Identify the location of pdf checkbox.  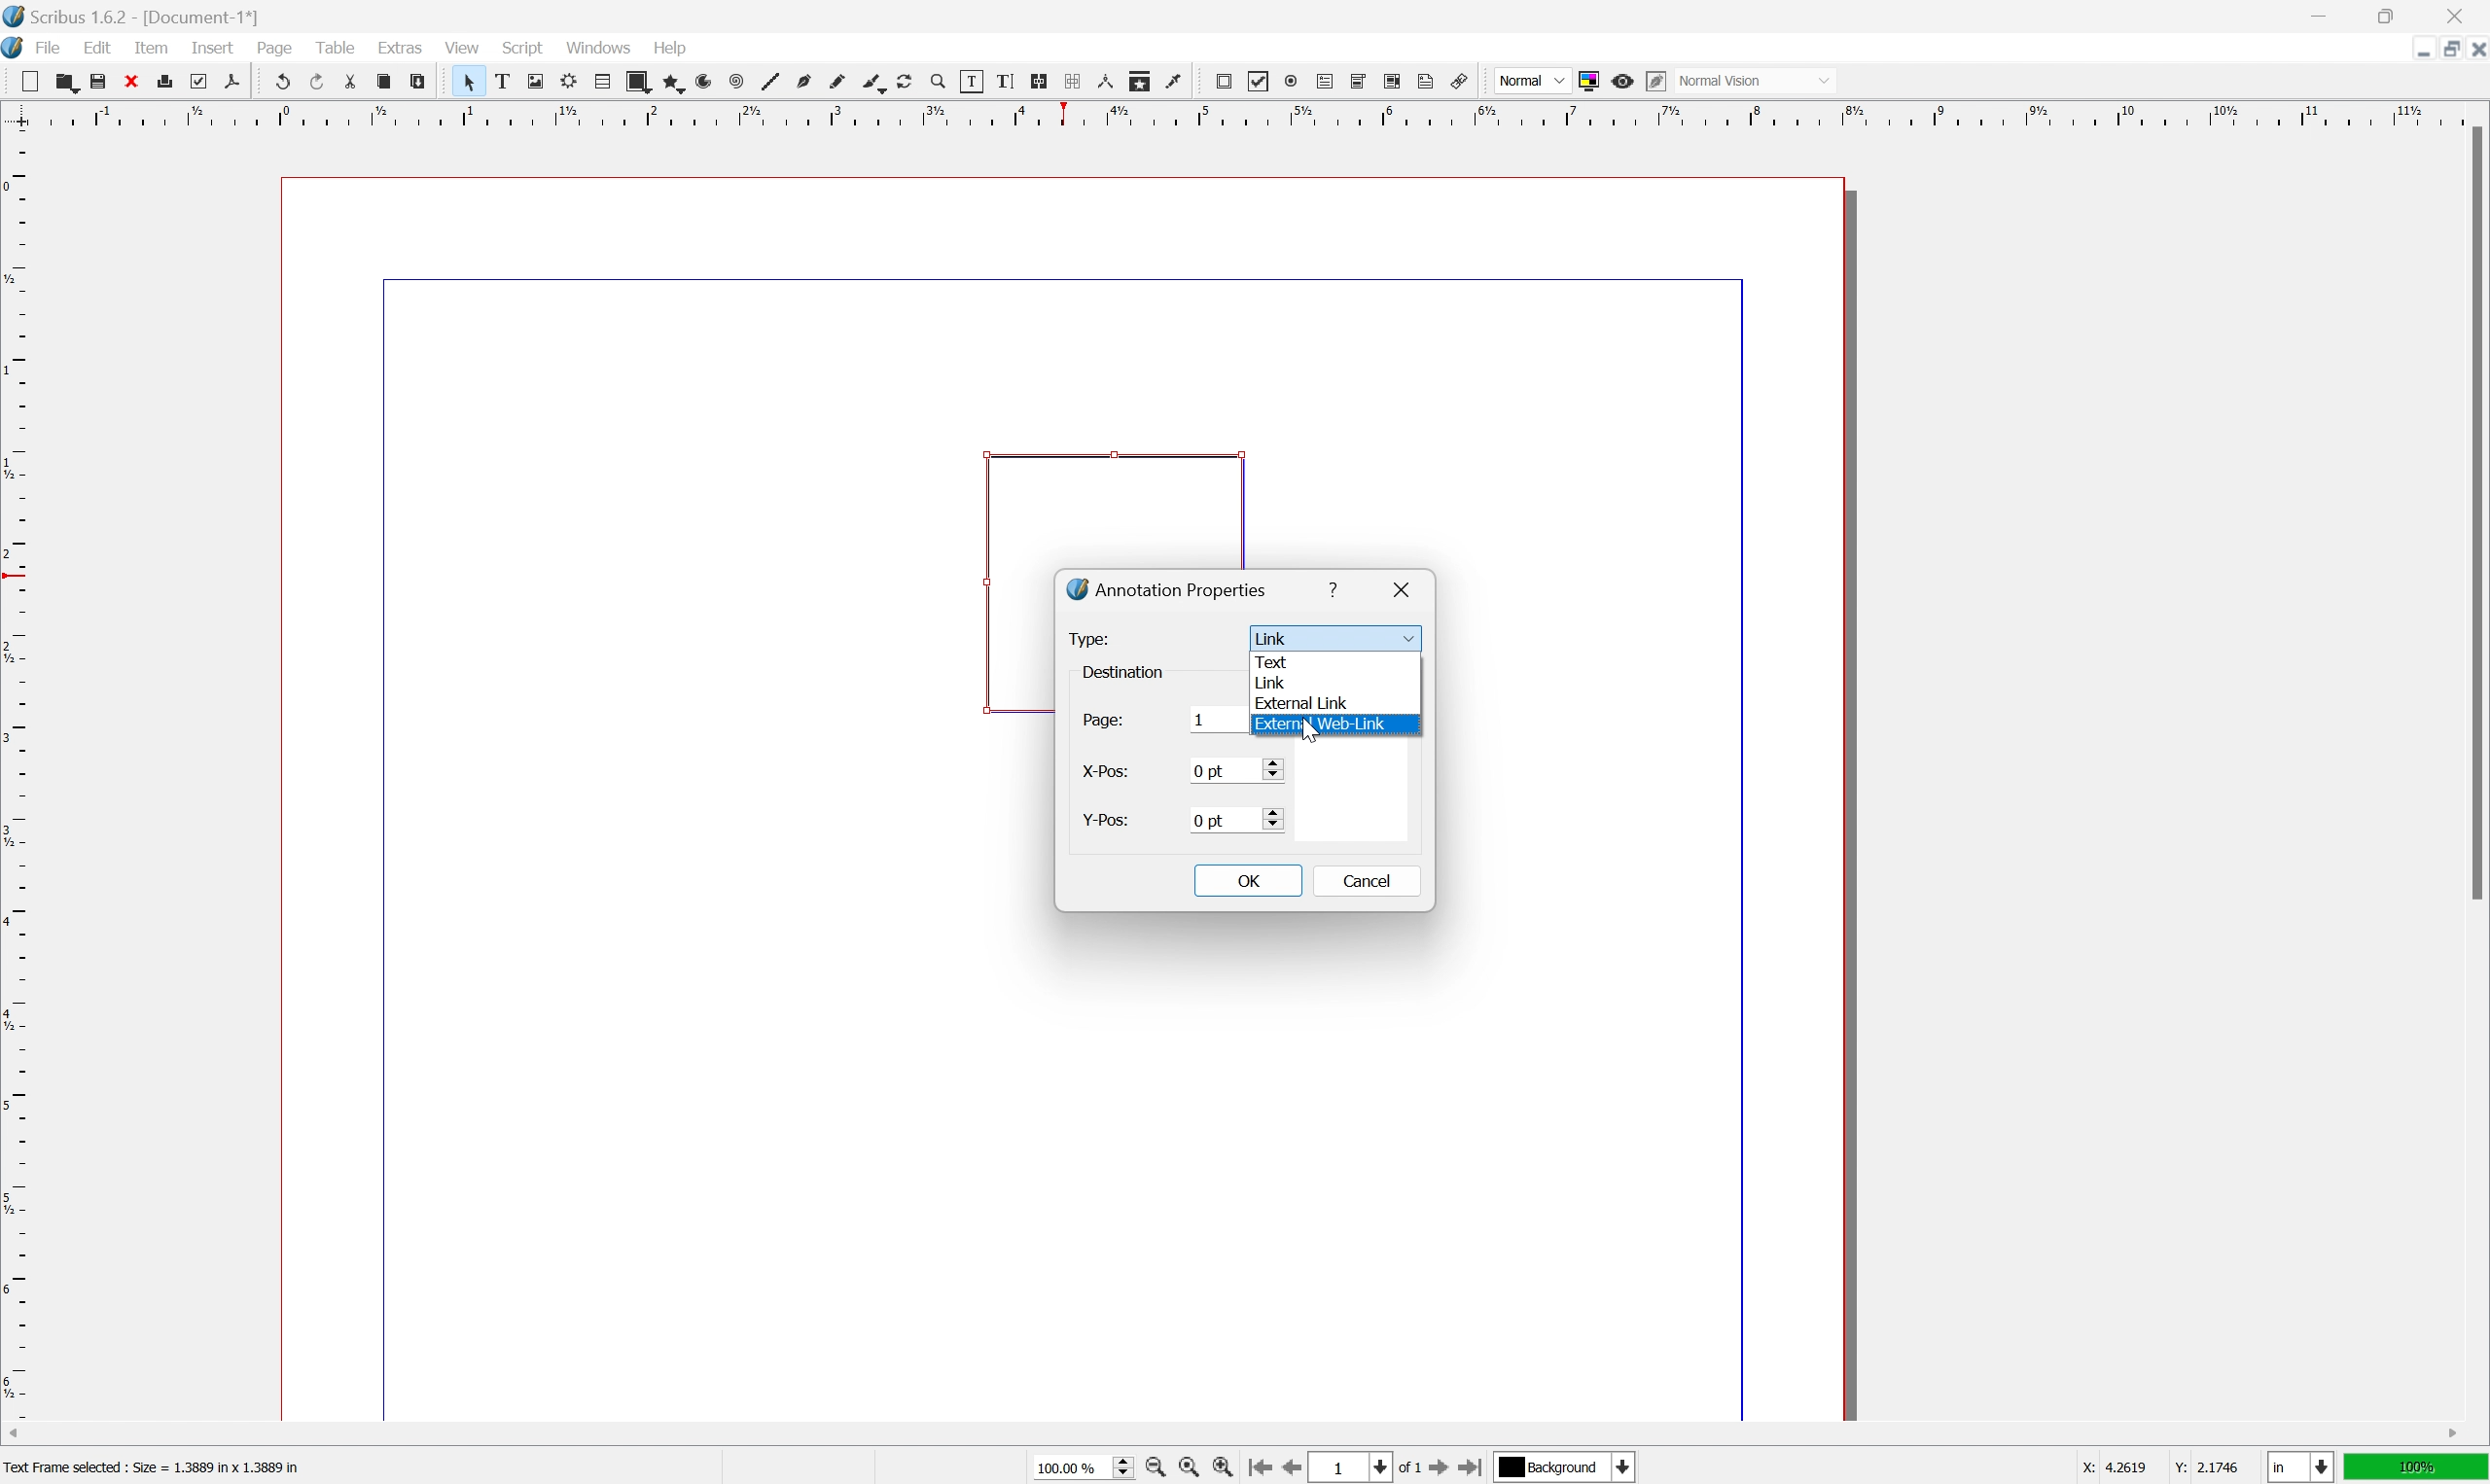
(1260, 83).